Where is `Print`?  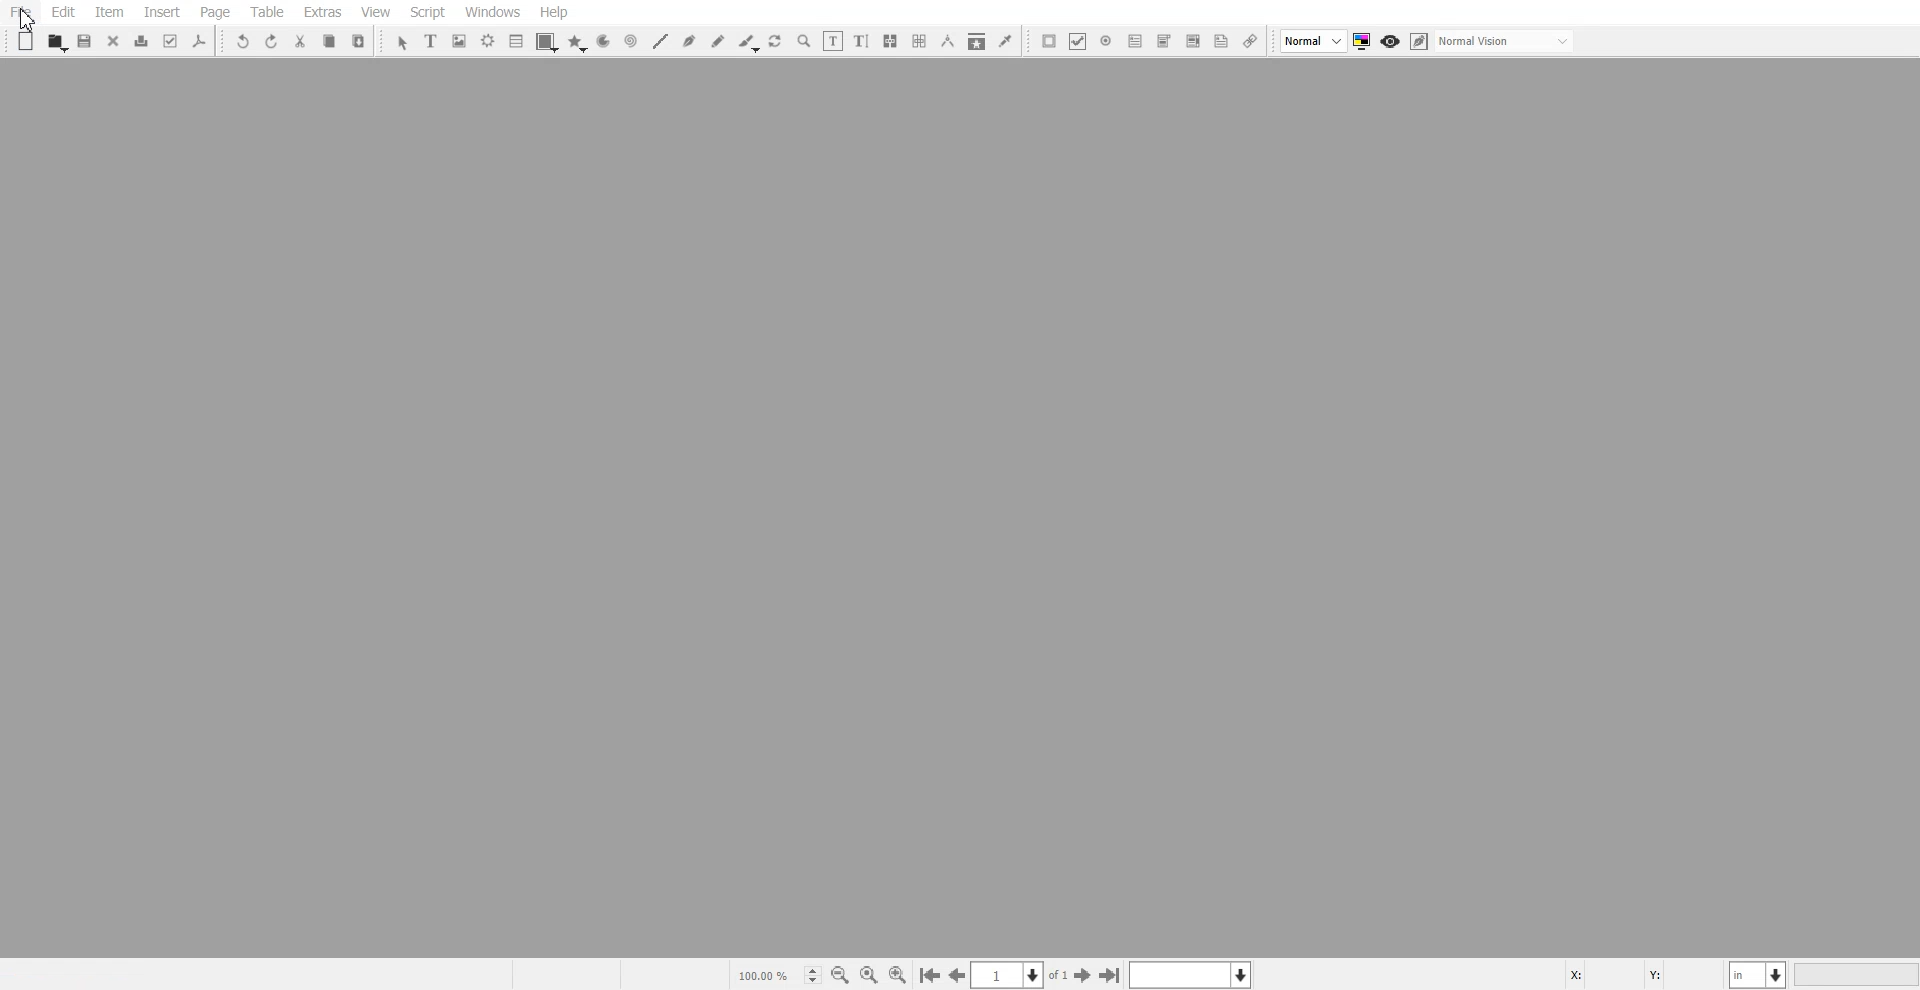
Print is located at coordinates (142, 41).